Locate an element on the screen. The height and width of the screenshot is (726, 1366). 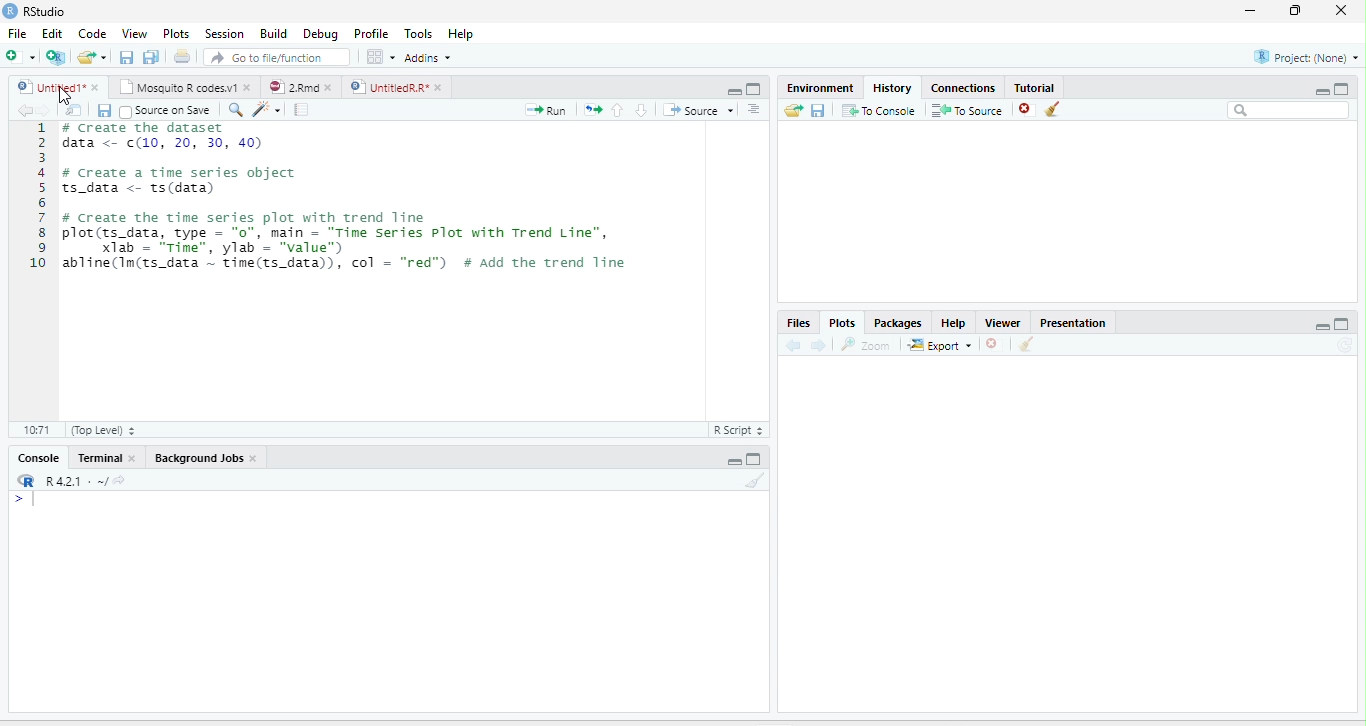
Save all open documents is located at coordinates (151, 56).